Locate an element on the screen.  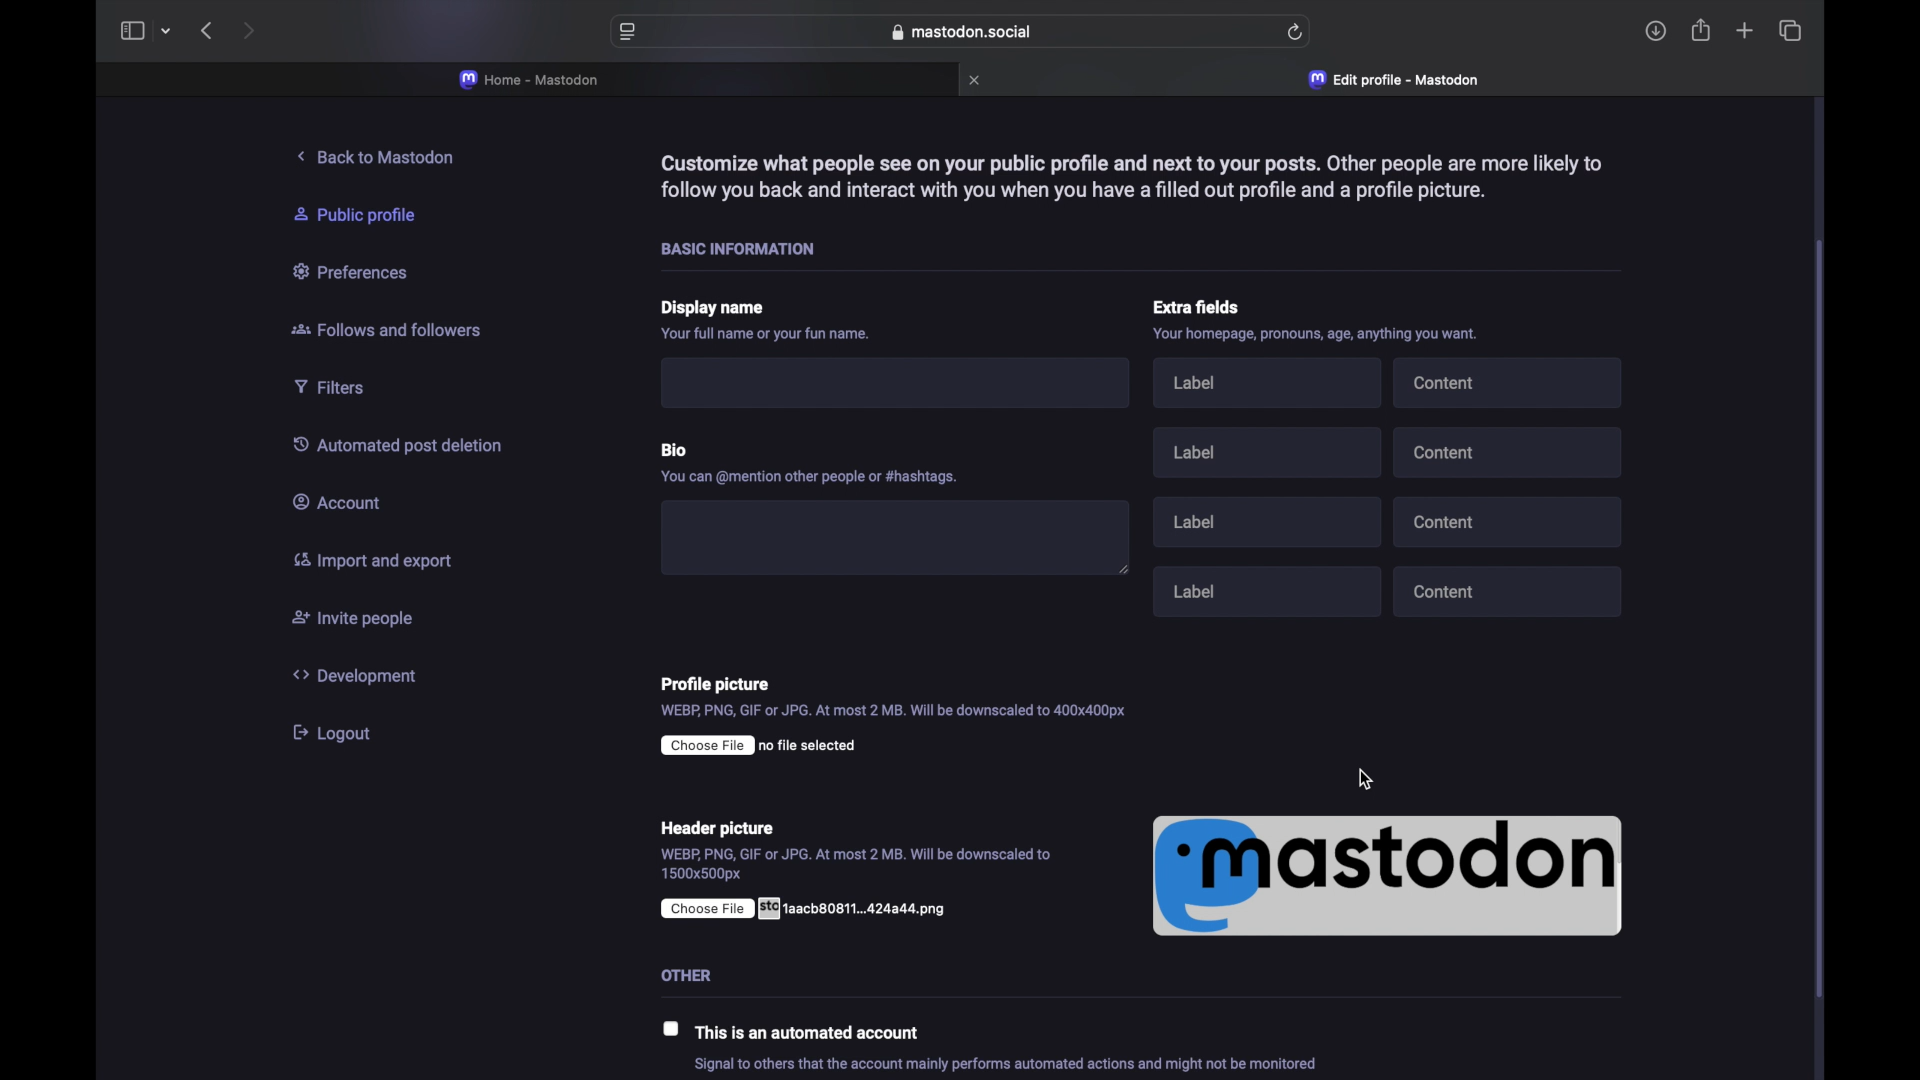
back to mastodon is located at coordinates (381, 157).